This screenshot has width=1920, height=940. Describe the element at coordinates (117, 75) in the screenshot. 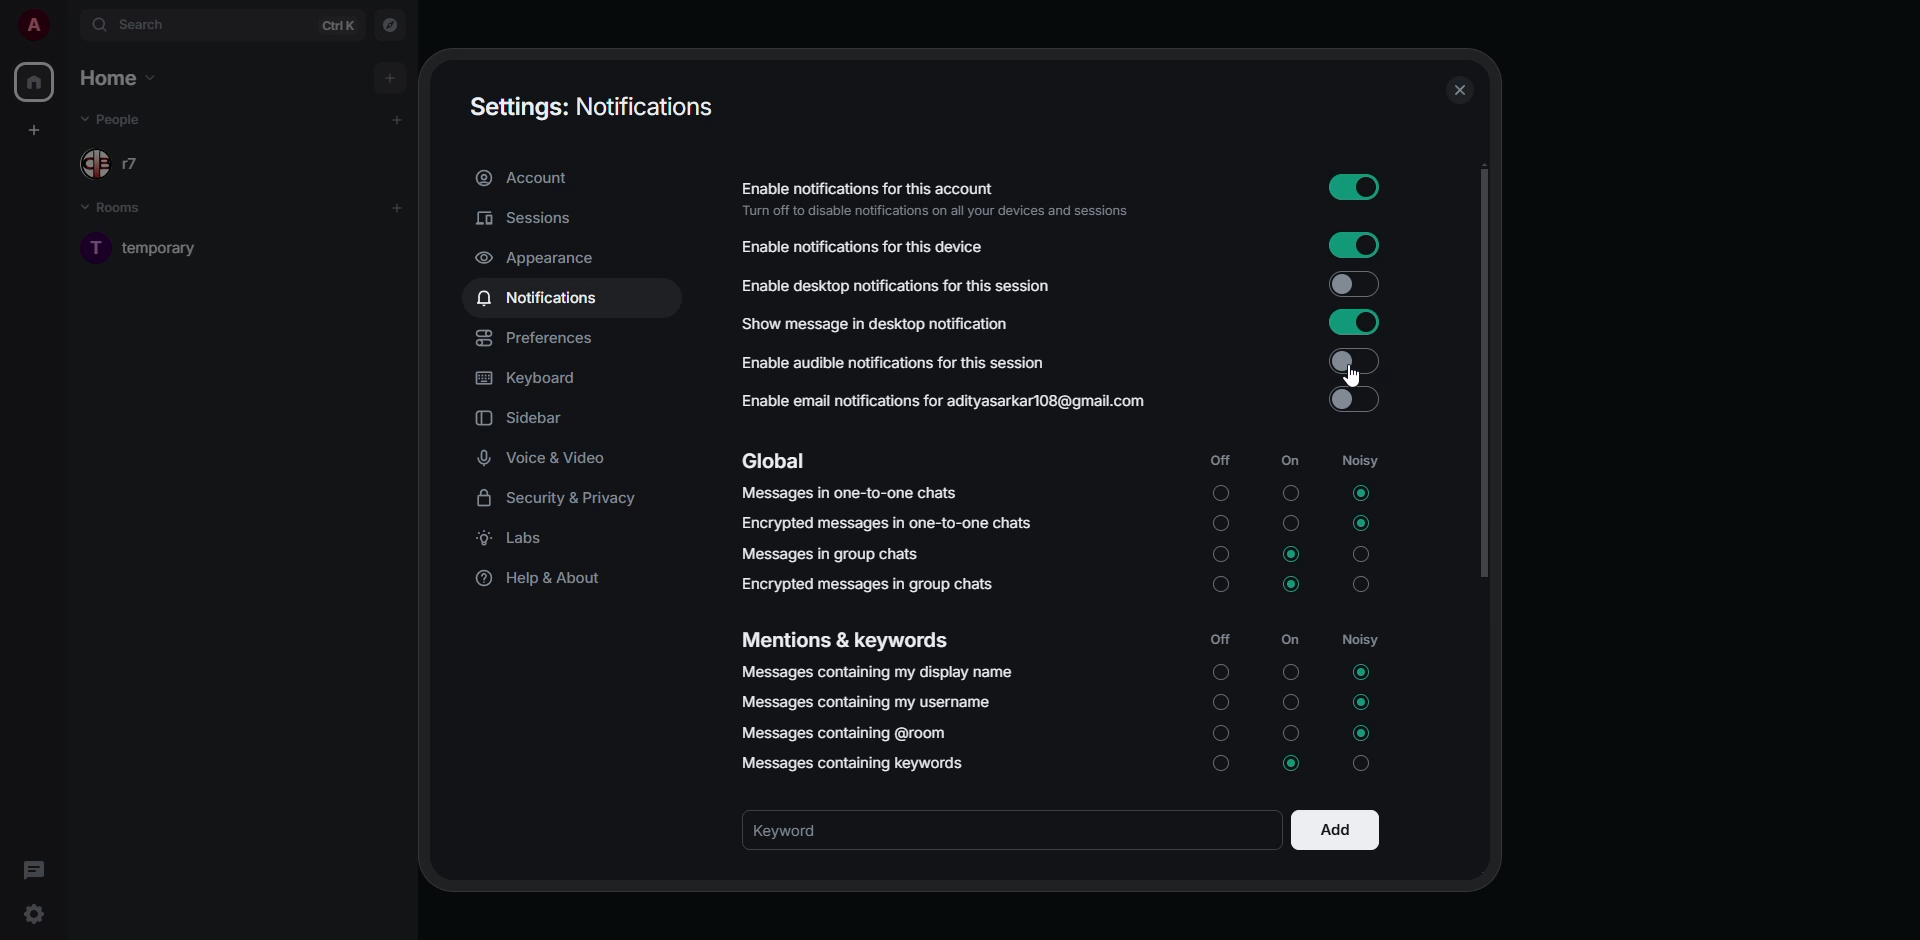

I see `home` at that location.